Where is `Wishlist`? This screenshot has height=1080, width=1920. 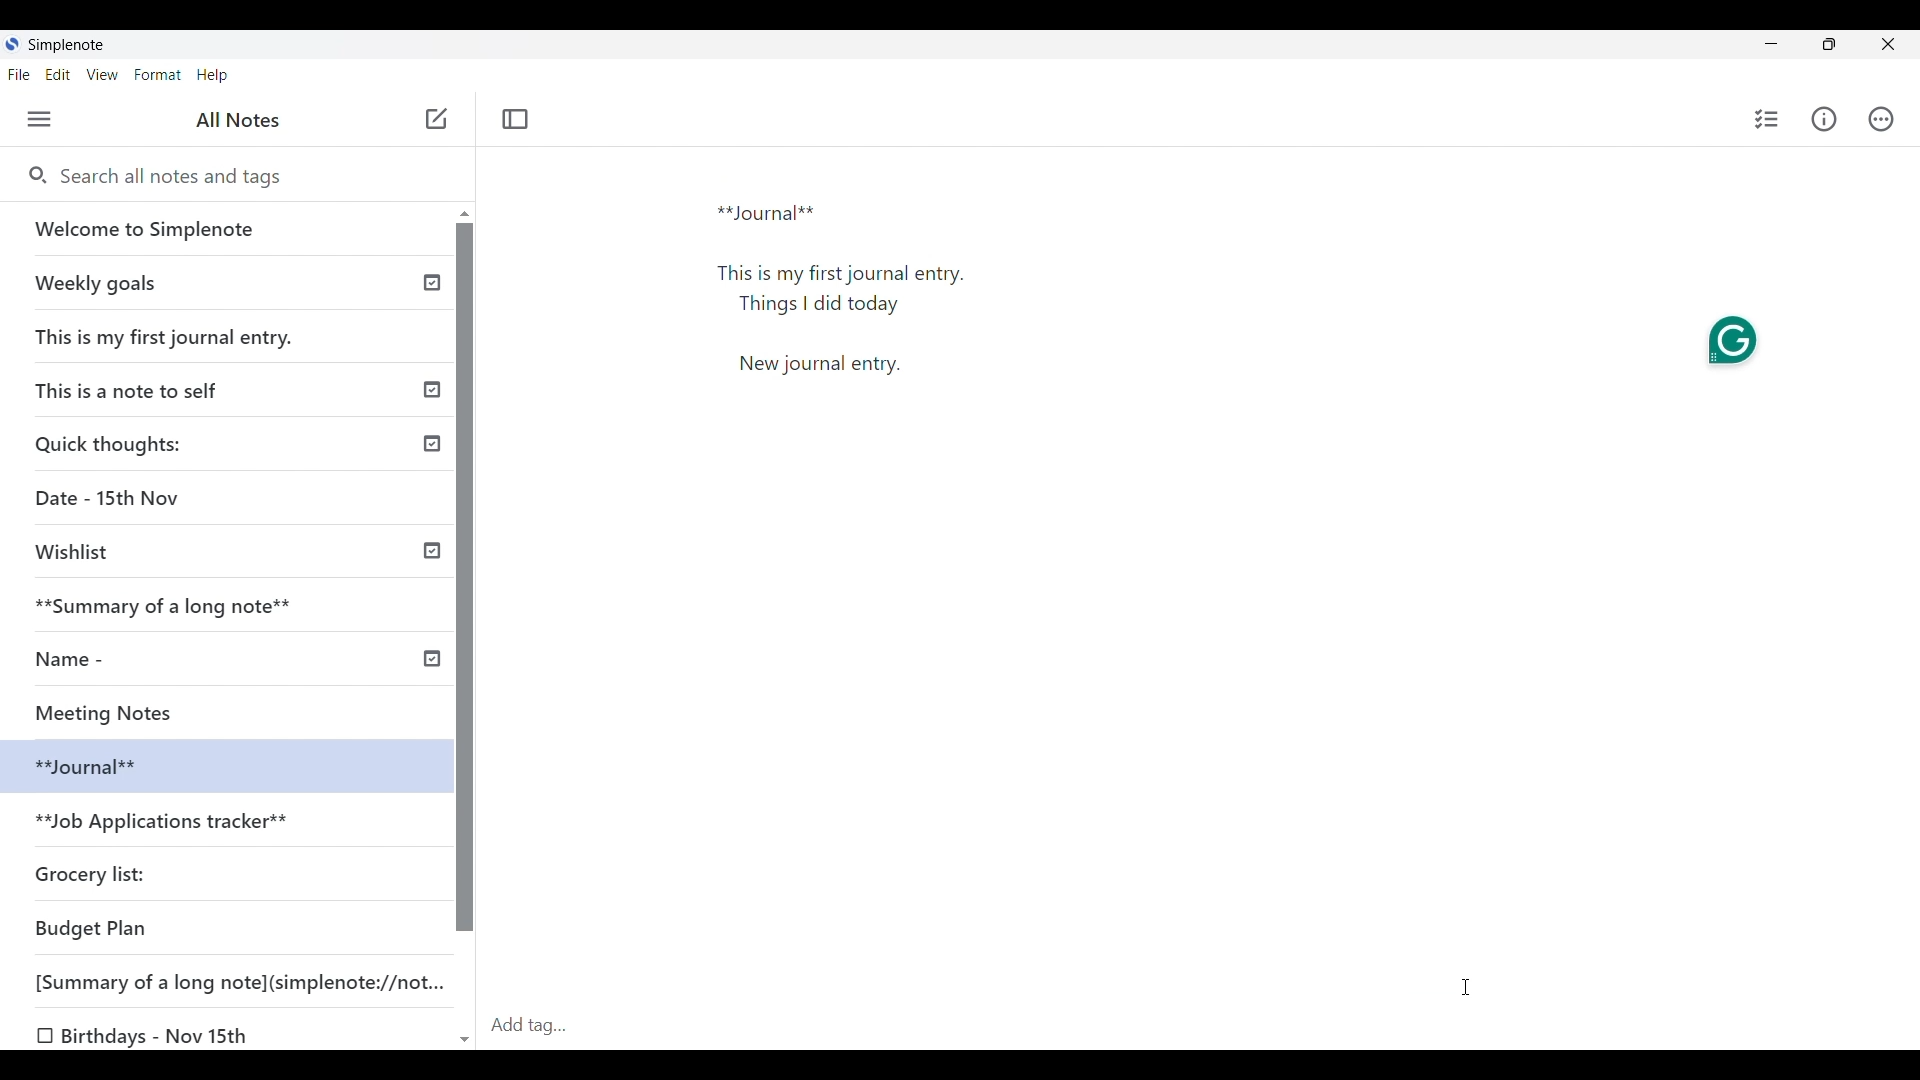
Wishlist is located at coordinates (80, 552).